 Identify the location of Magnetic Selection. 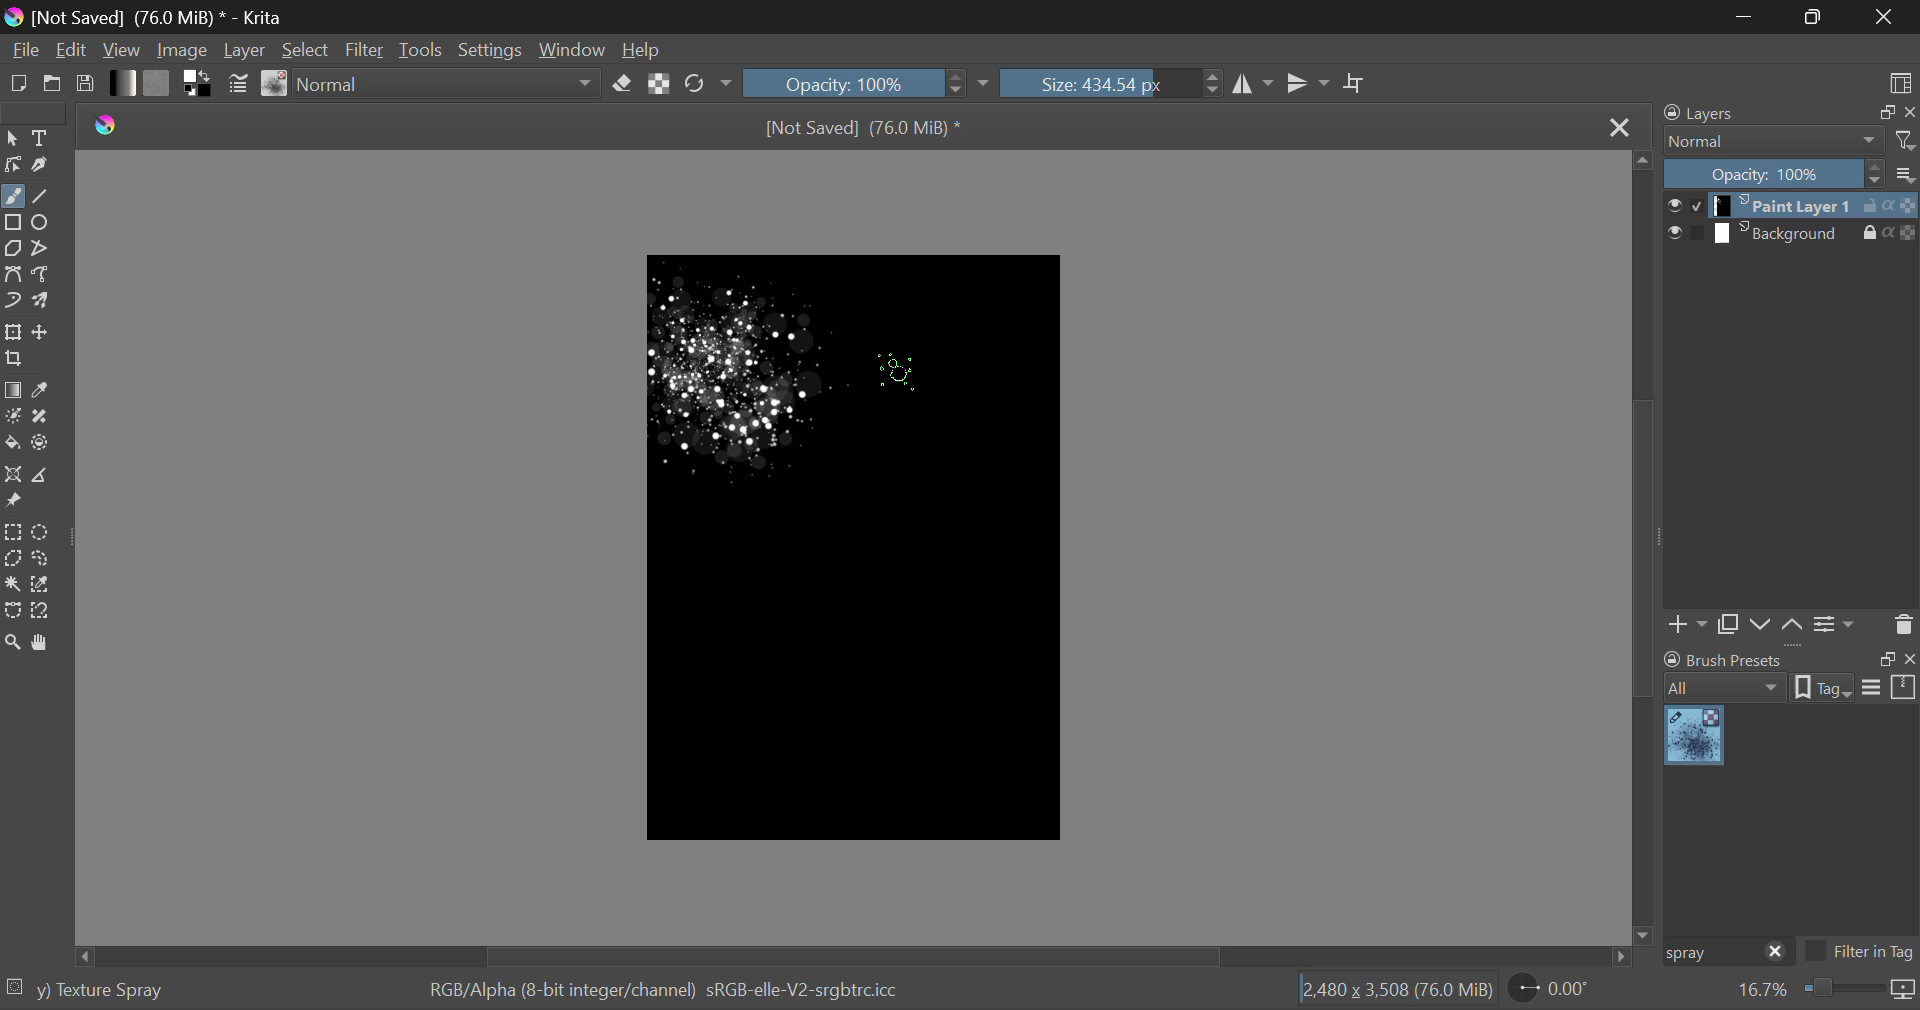
(47, 612).